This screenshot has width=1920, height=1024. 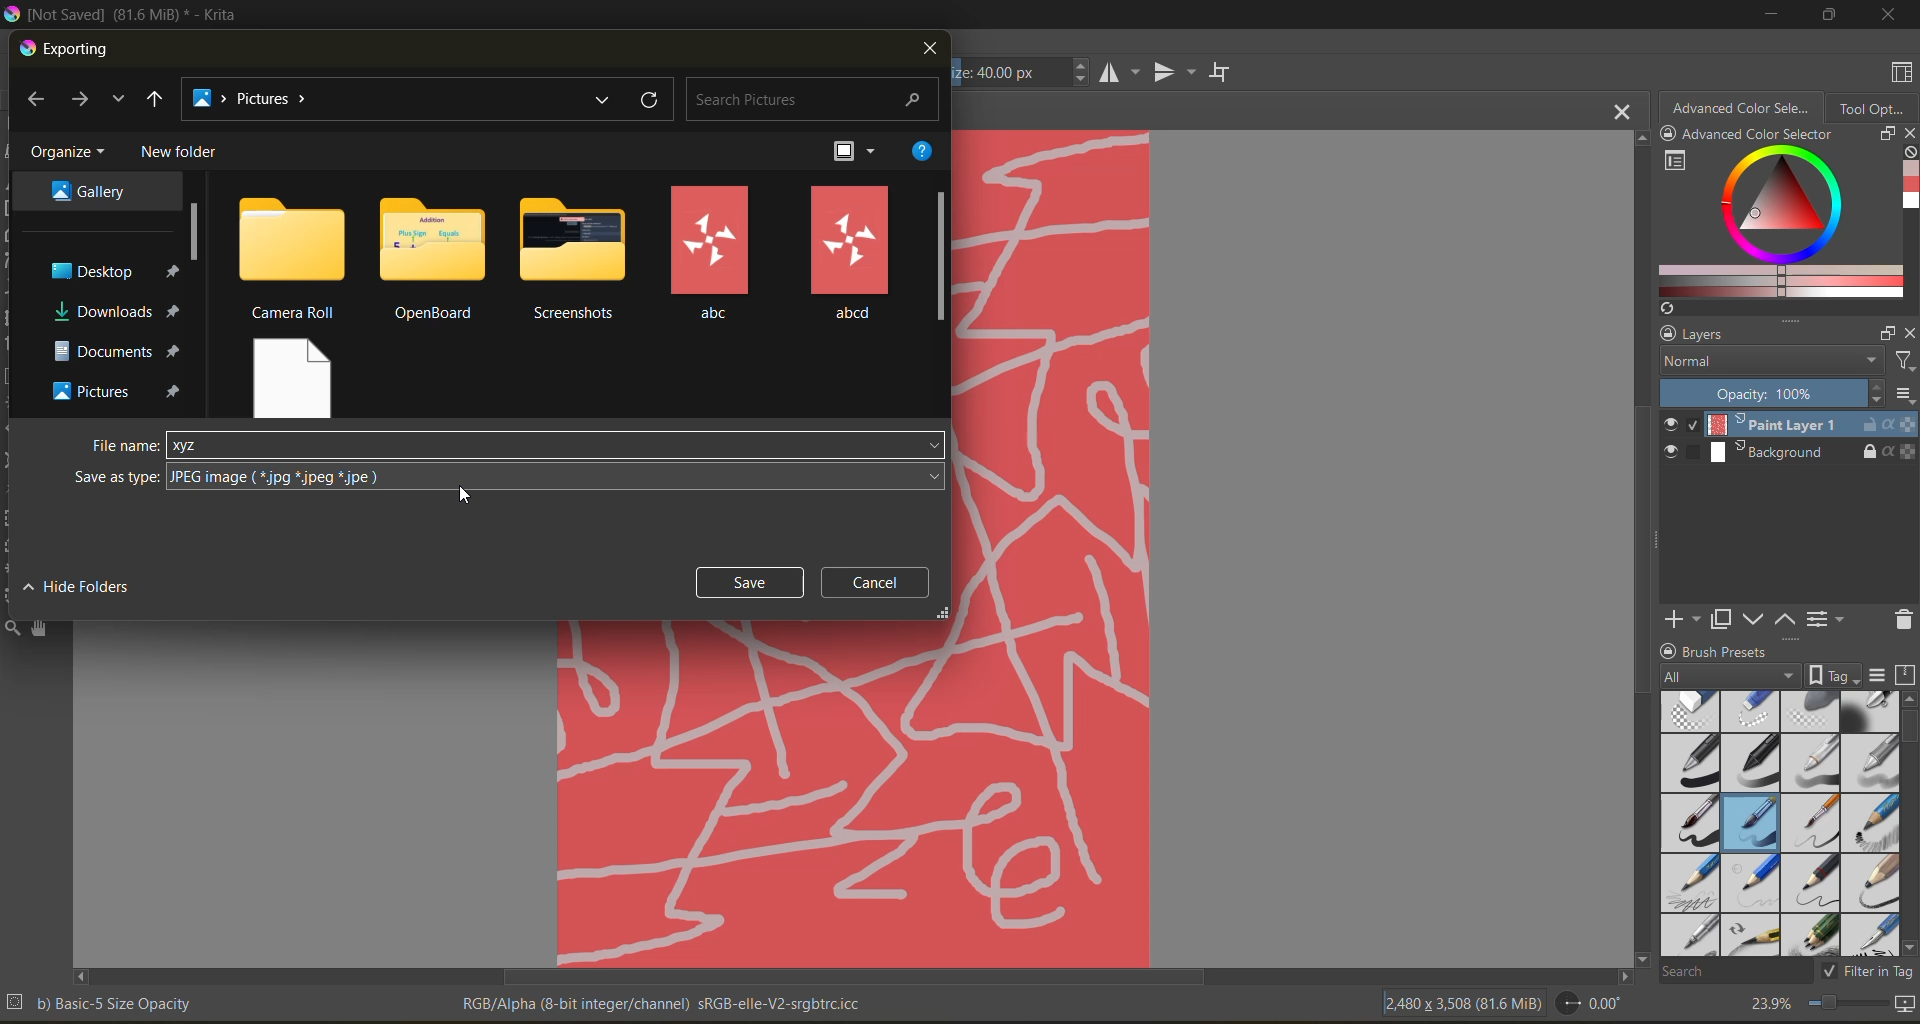 I want to click on opacity, so click(x=1788, y=394).